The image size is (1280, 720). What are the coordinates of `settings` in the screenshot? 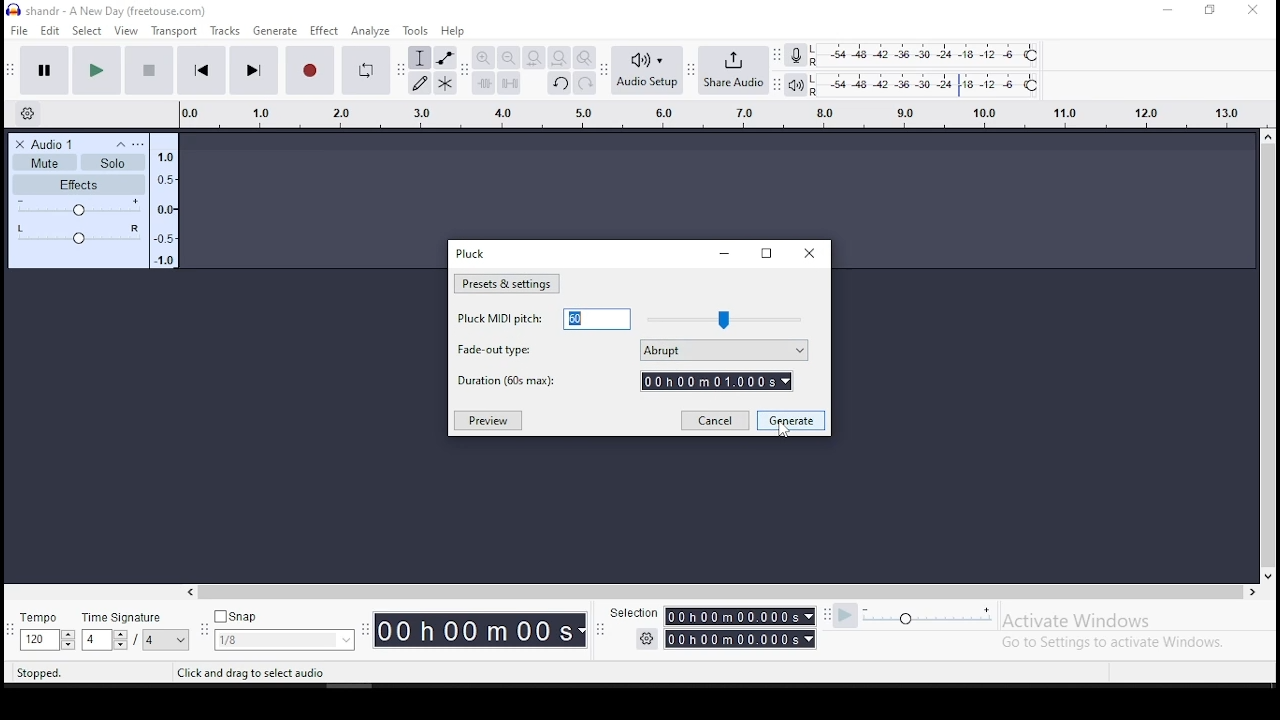 It's located at (647, 639).